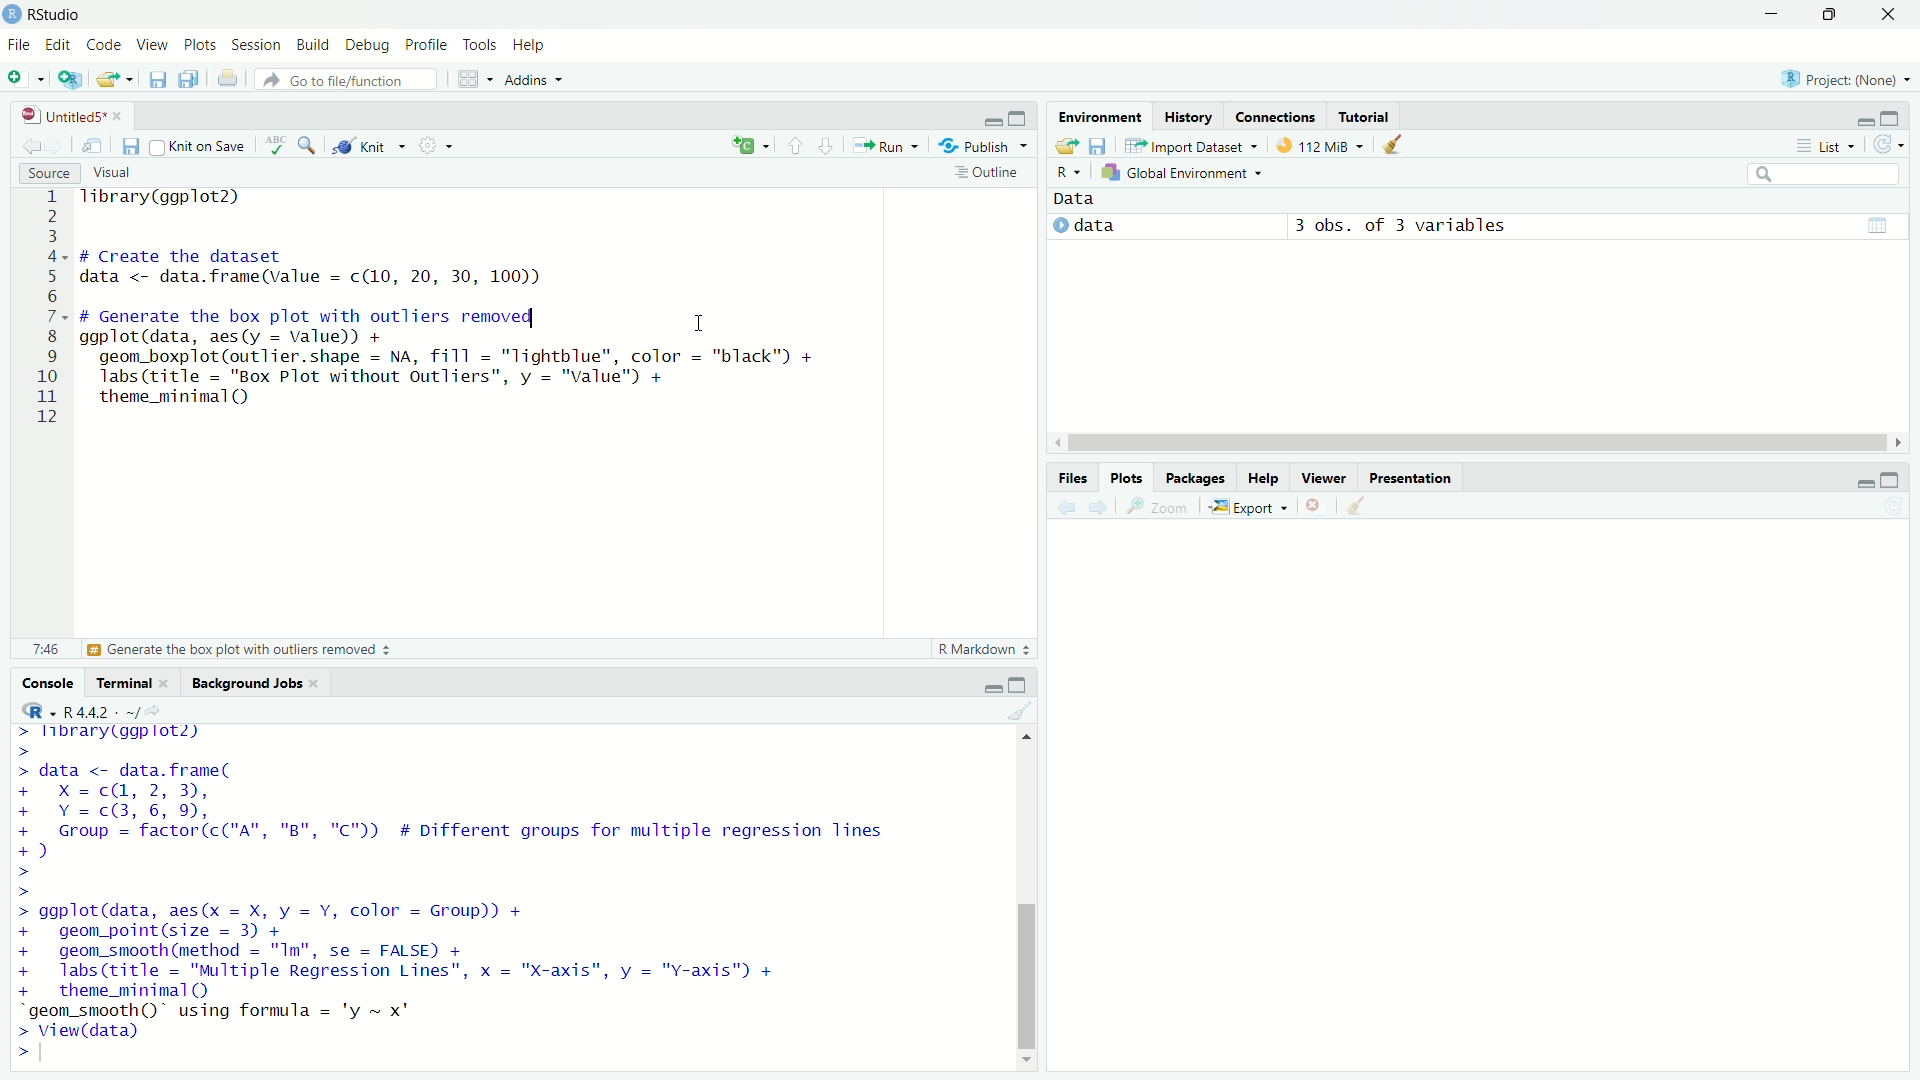 Image resolution: width=1920 pixels, height=1080 pixels. Describe the element at coordinates (1064, 511) in the screenshot. I see `back` at that location.